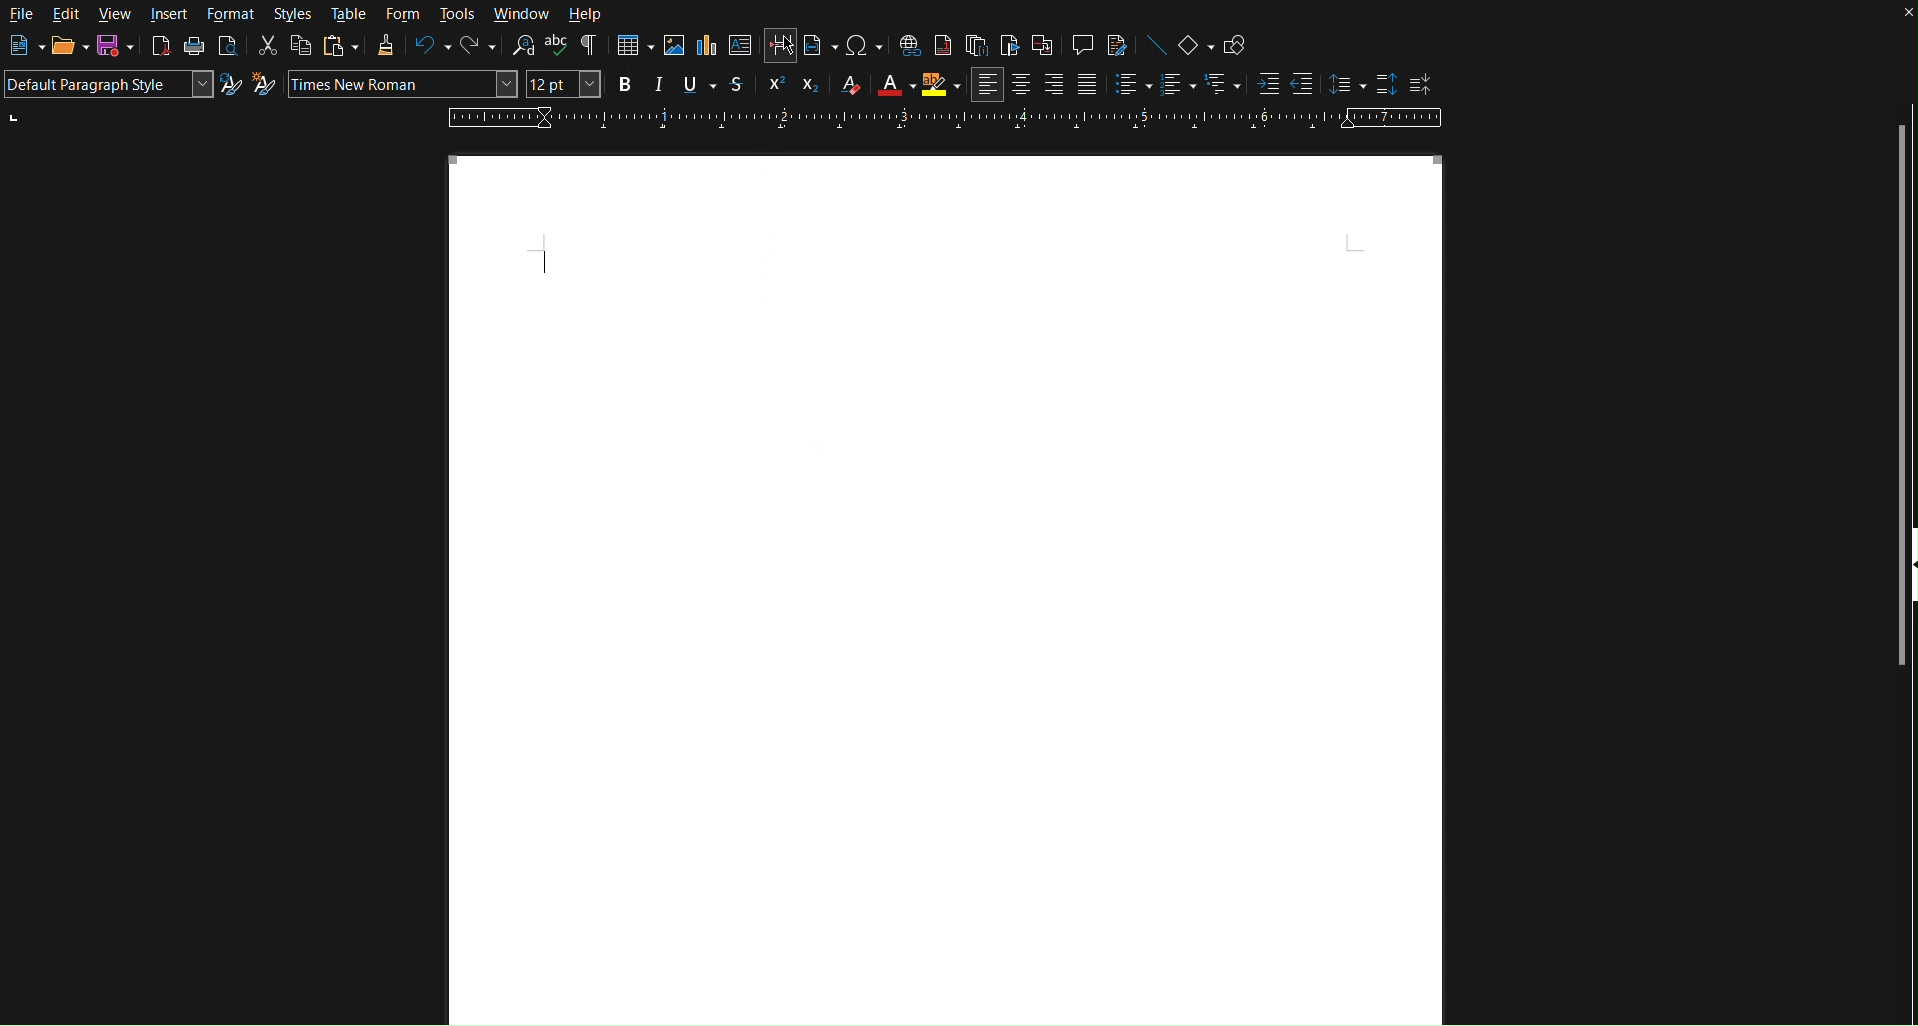 The image size is (1918, 1026). I want to click on Increase Indent, so click(1265, 84).